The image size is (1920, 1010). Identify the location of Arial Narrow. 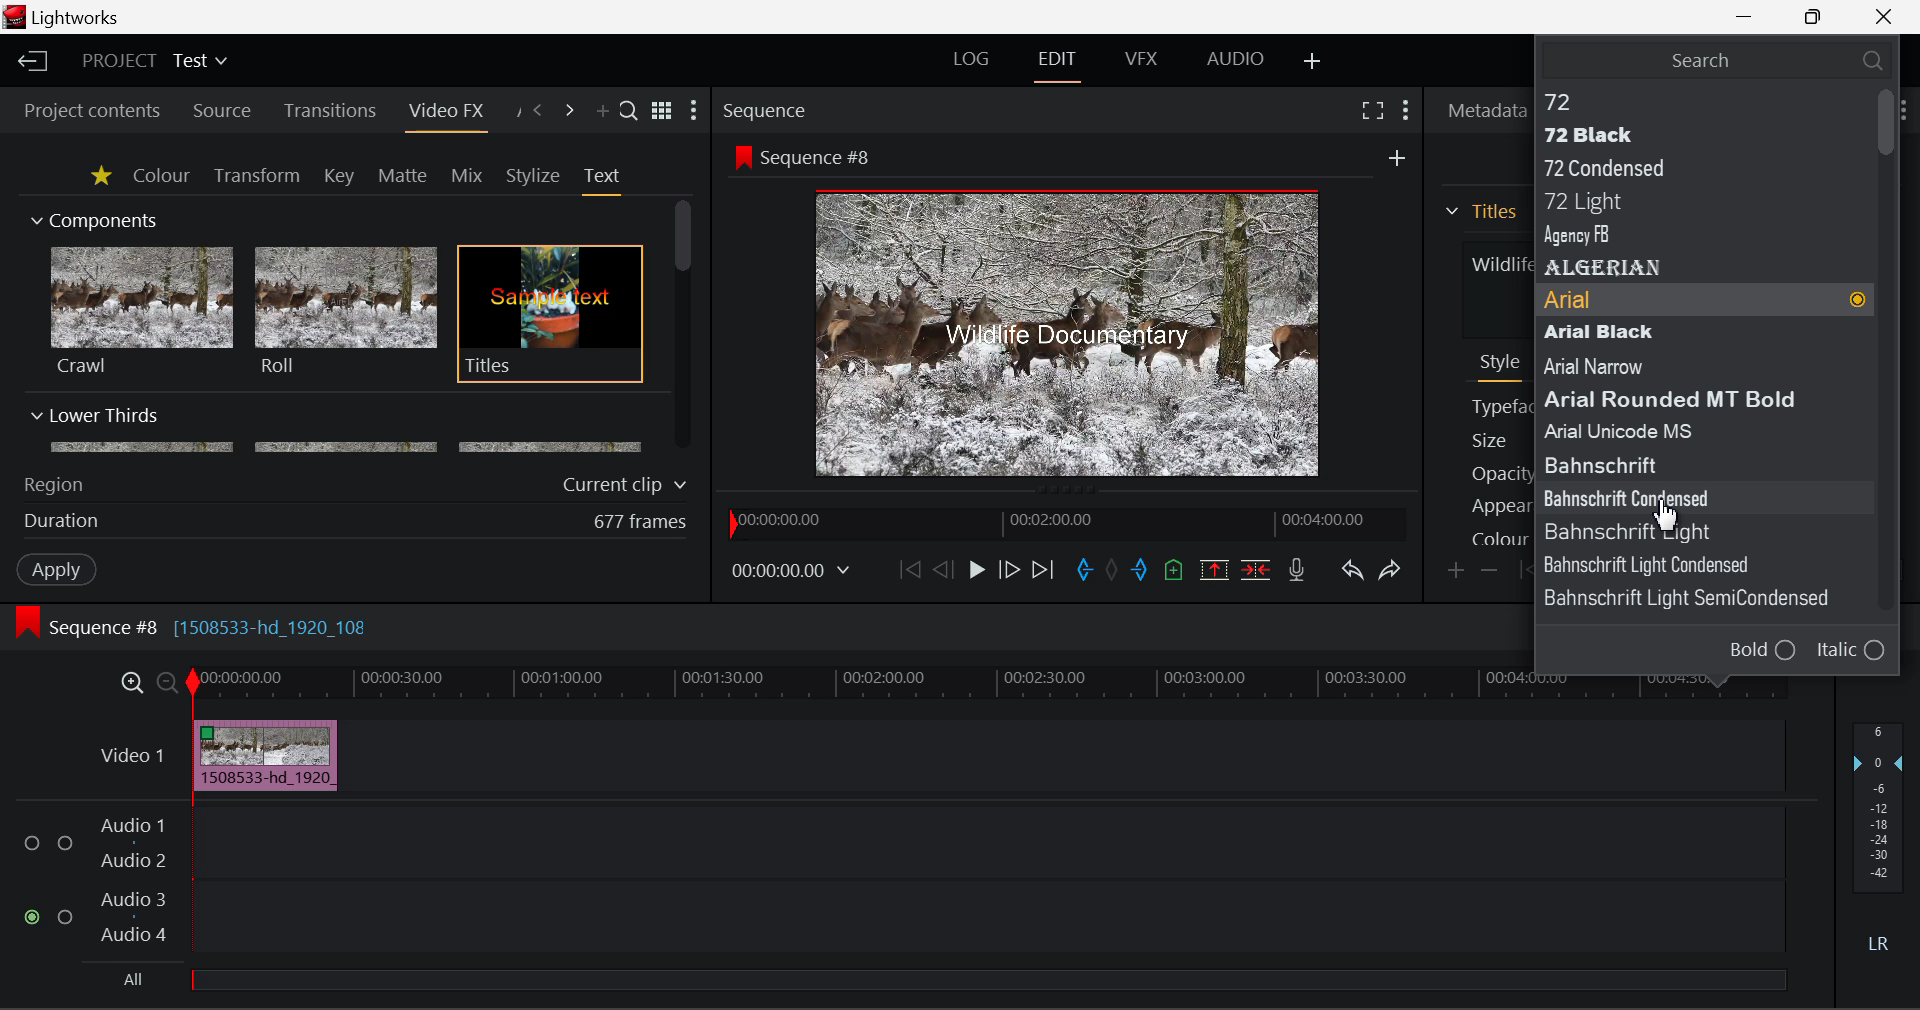
(1628, 366).